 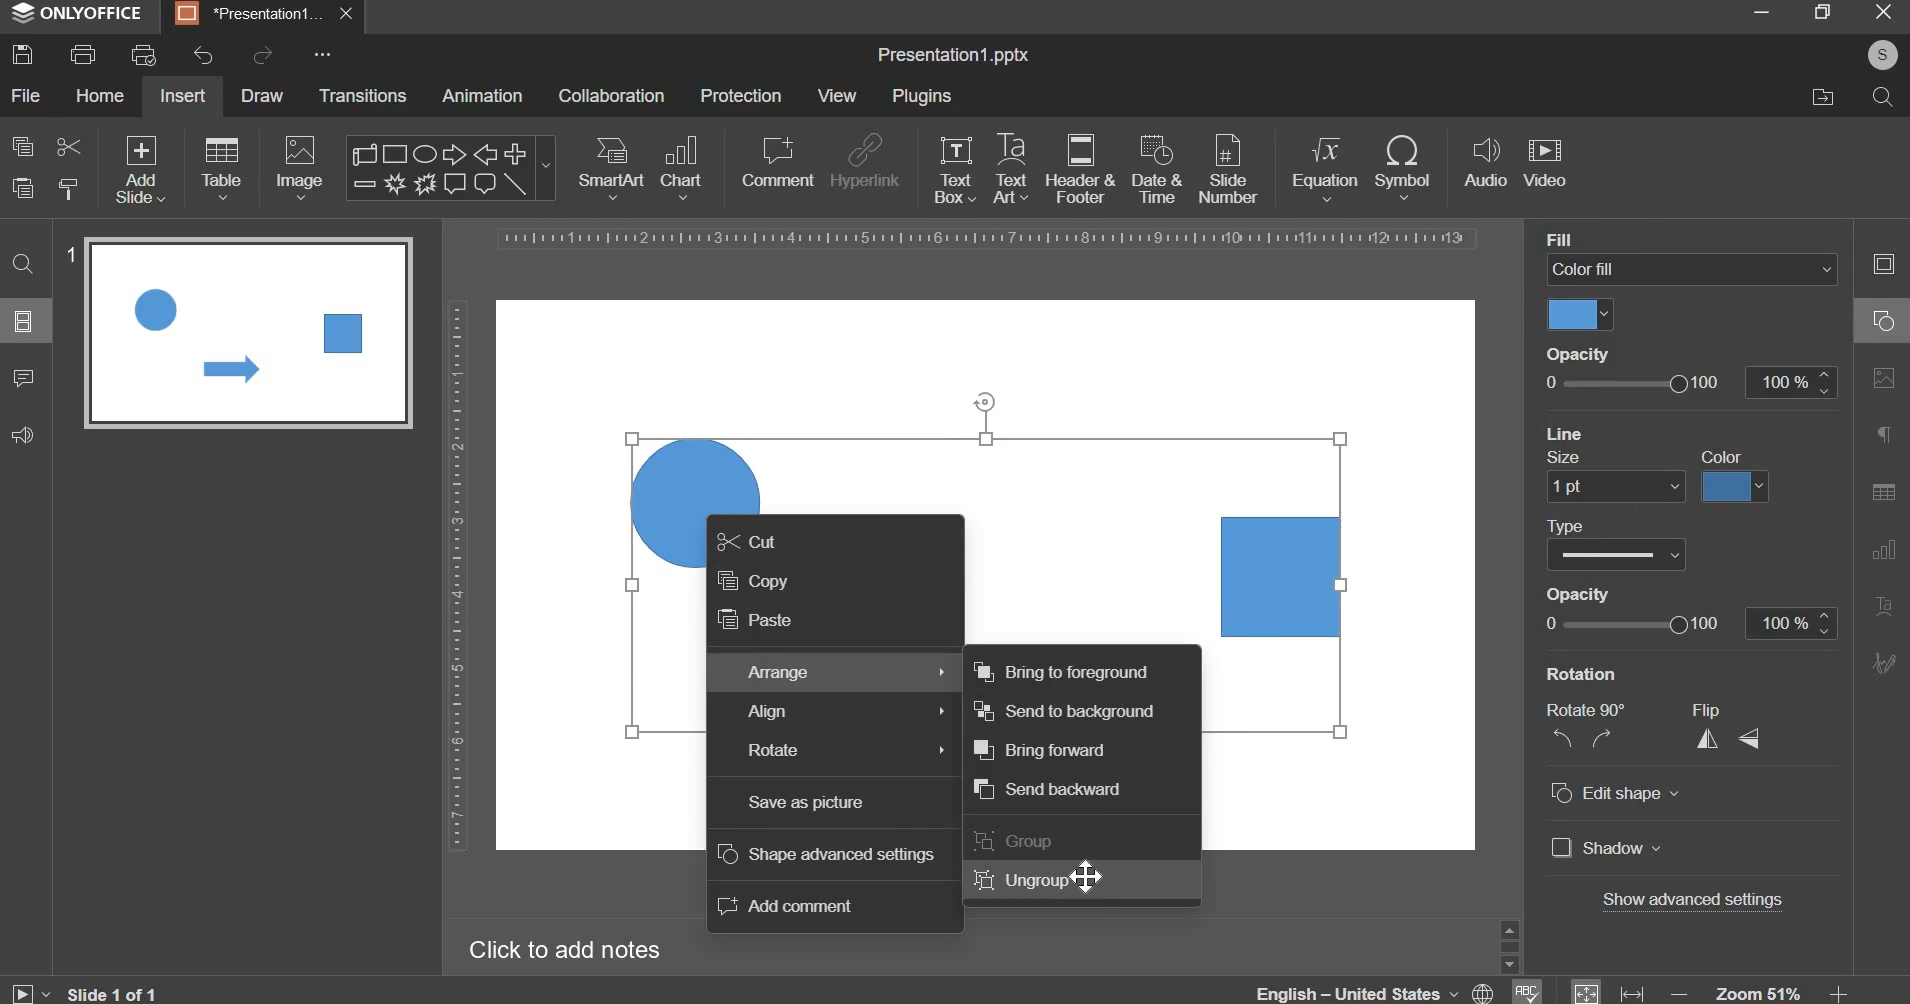 I want to click on line color, so click(x=1737, y=484).